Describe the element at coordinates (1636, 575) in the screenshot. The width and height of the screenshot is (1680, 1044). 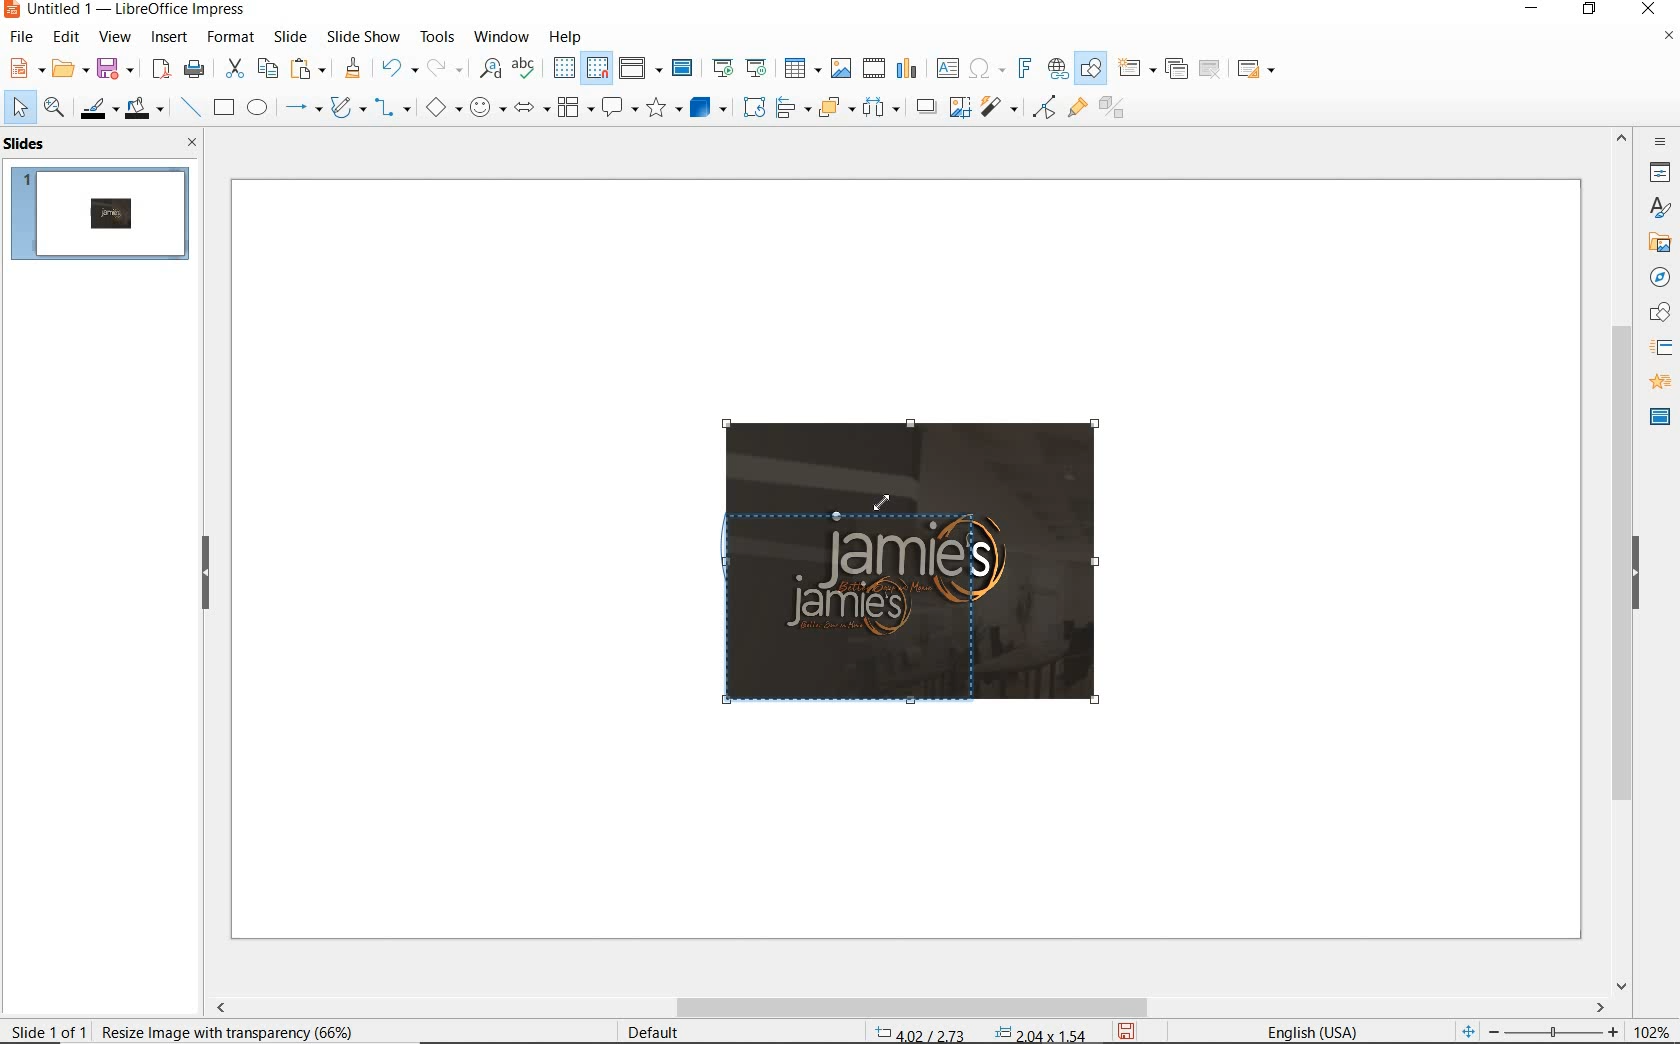
I see `hide` at that location.